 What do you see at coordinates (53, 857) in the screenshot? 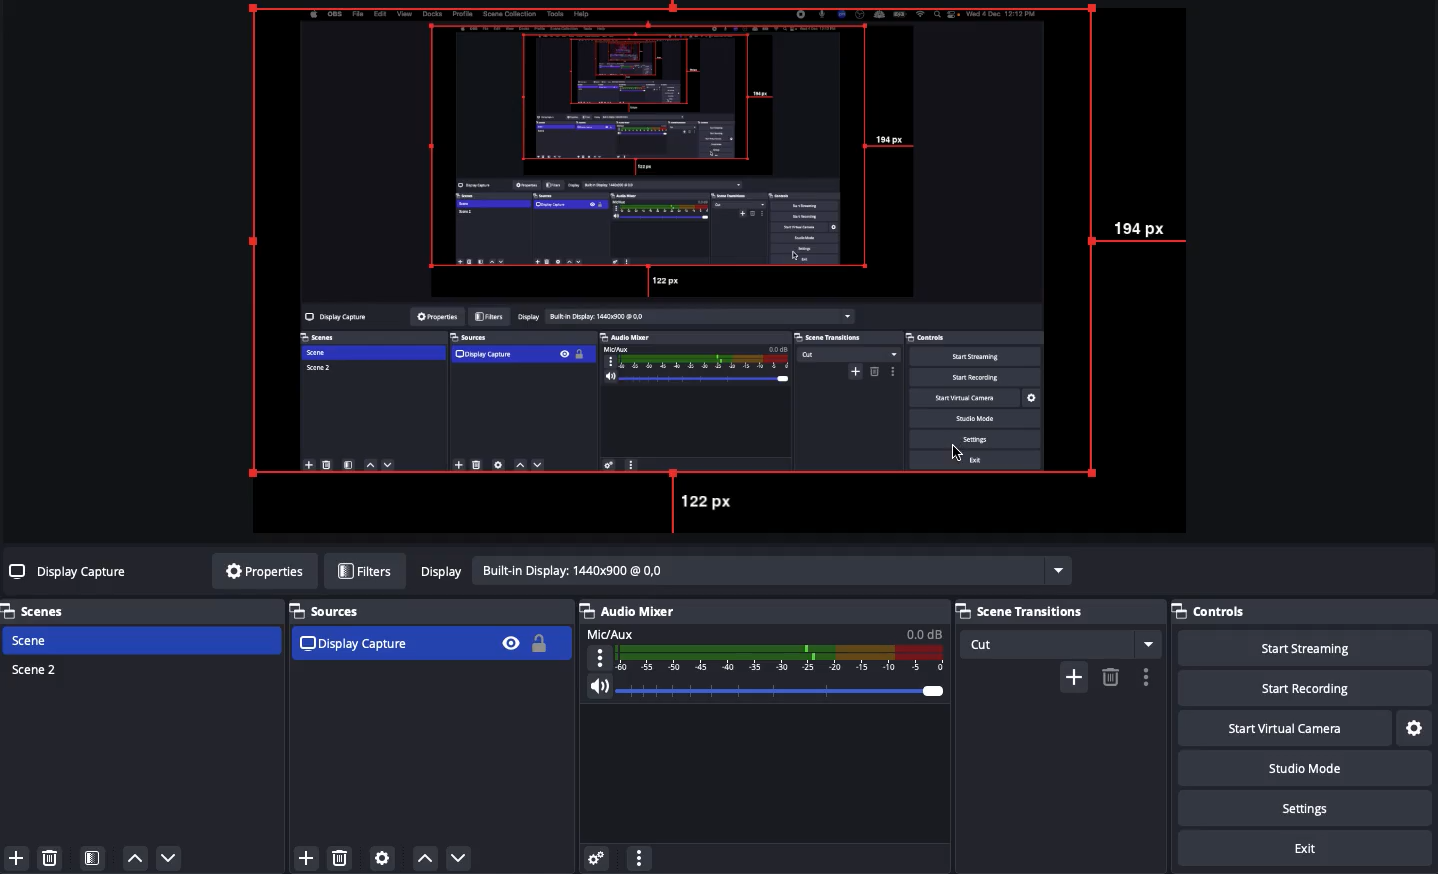
I see `Delete` at bounding box center [53, 857].